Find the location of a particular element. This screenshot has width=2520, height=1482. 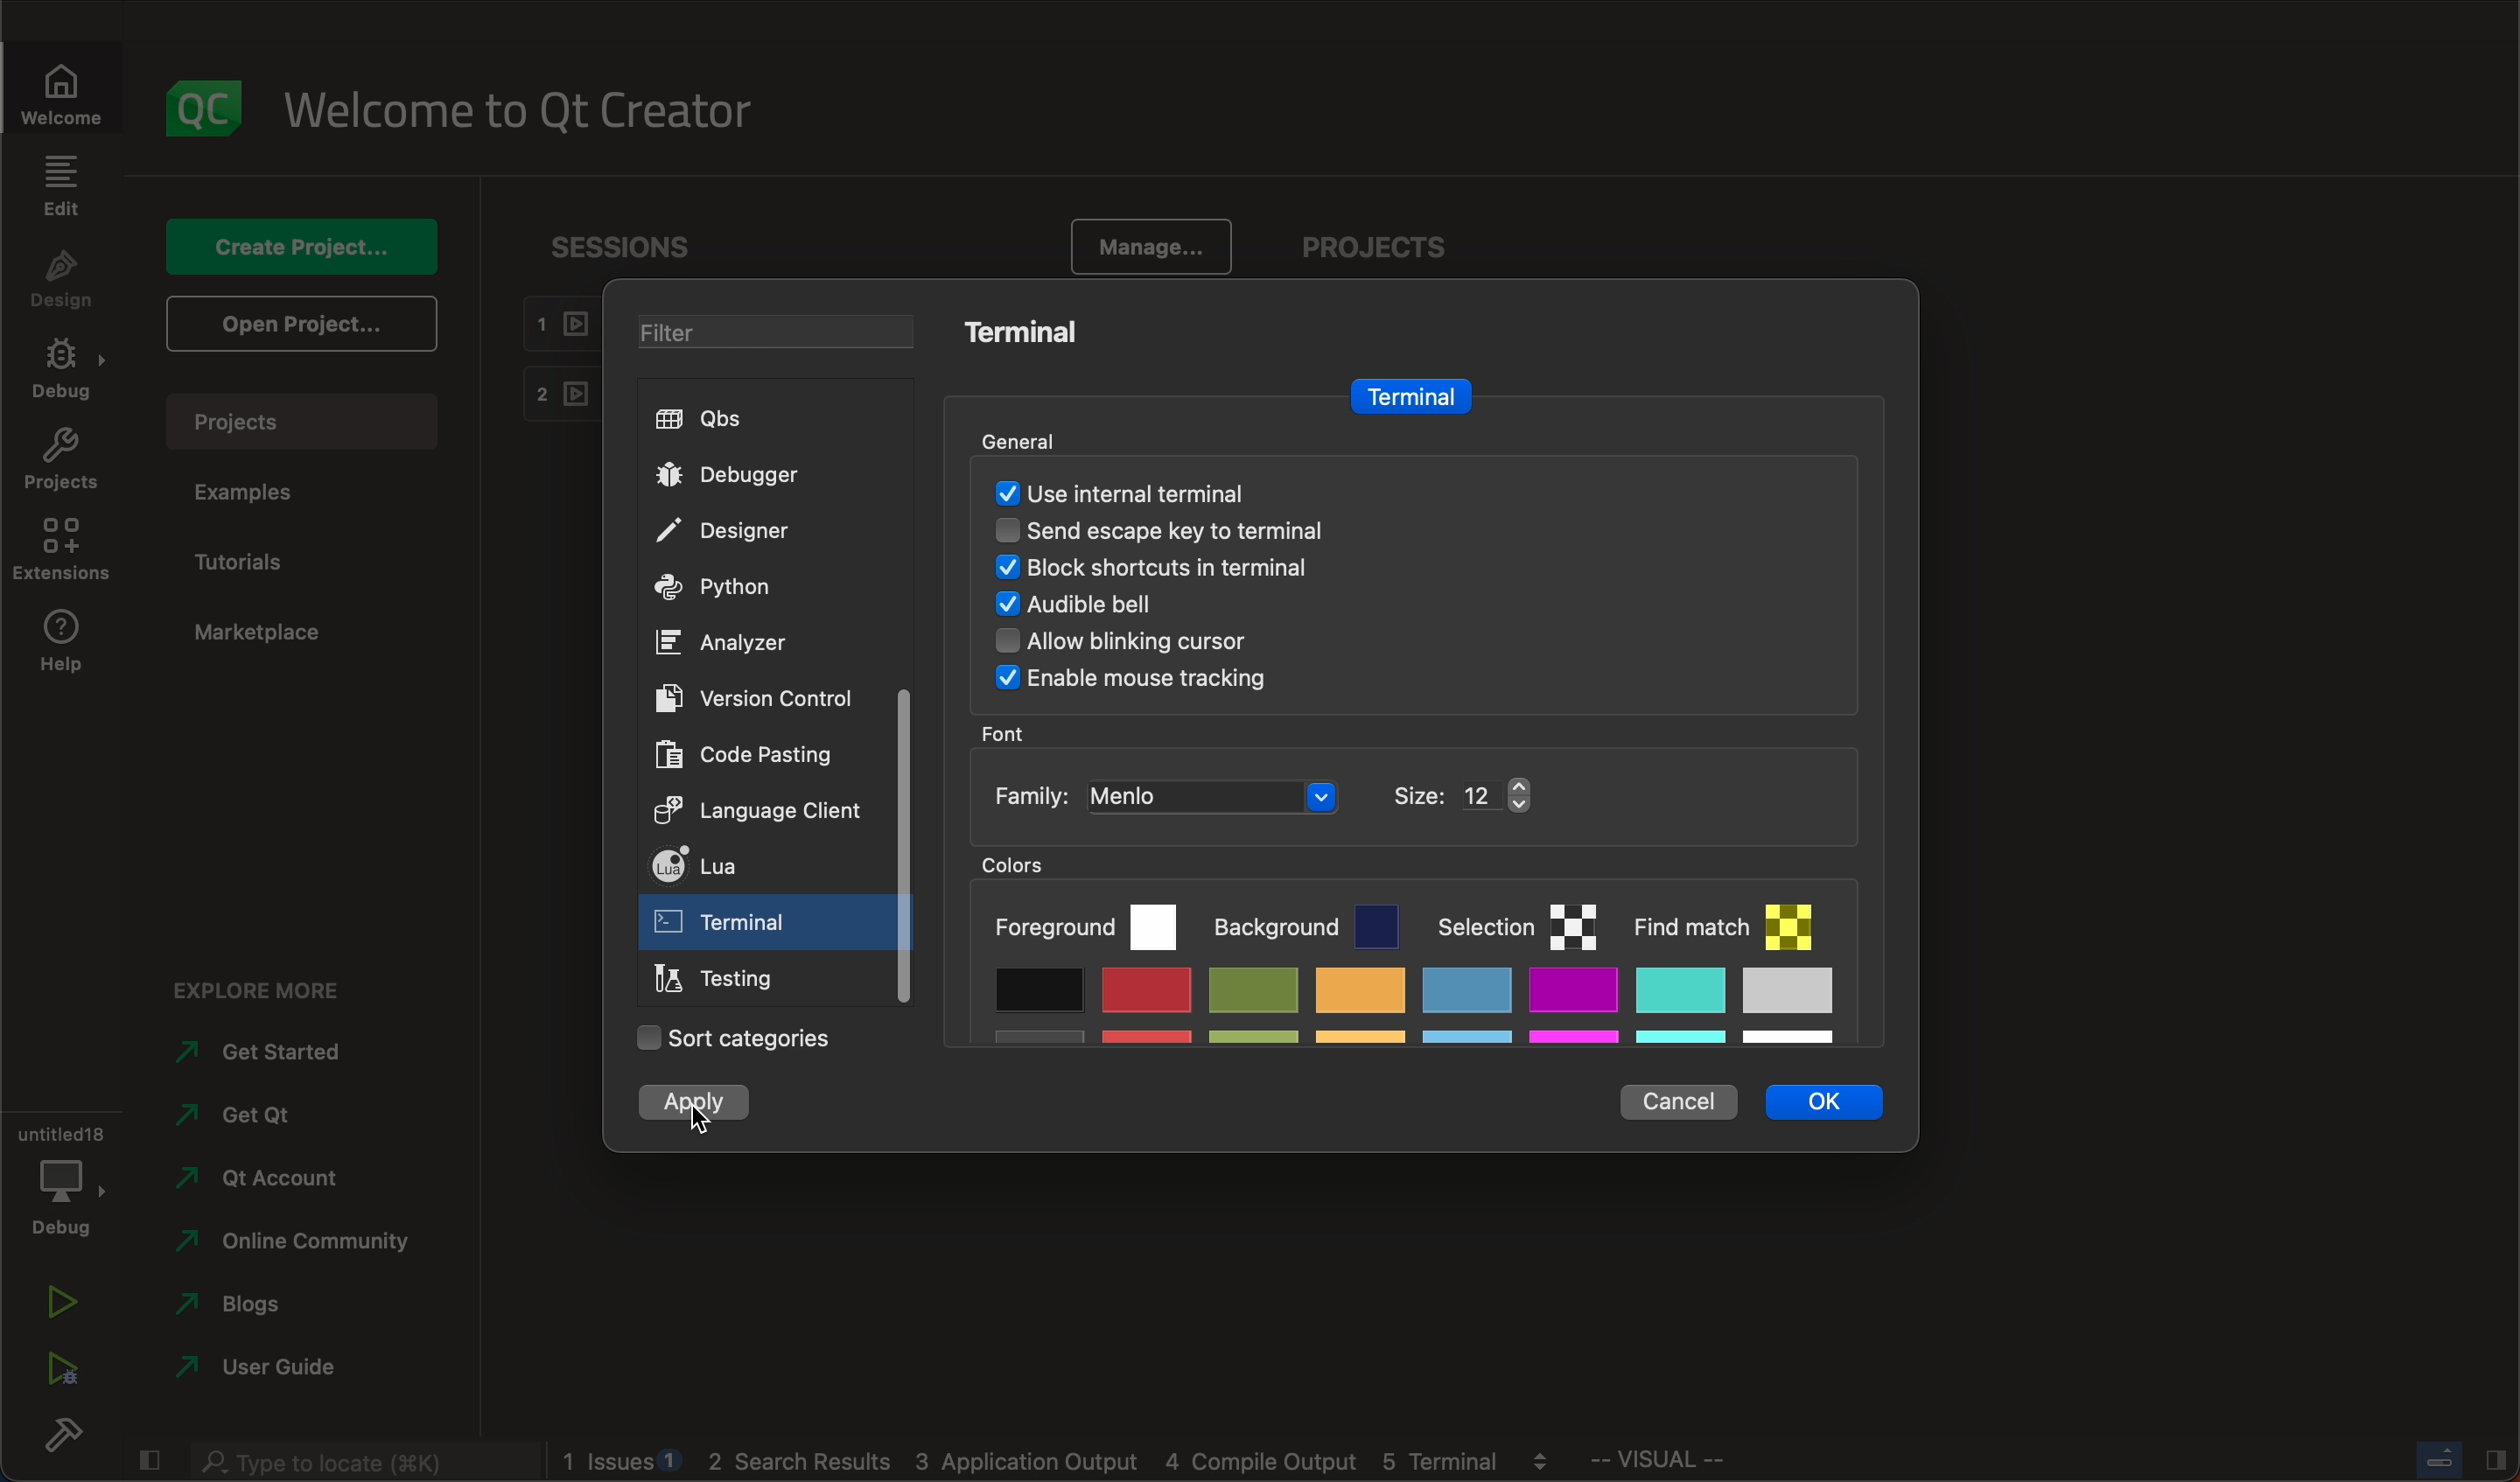

started is located at coordinates (275, 1053).